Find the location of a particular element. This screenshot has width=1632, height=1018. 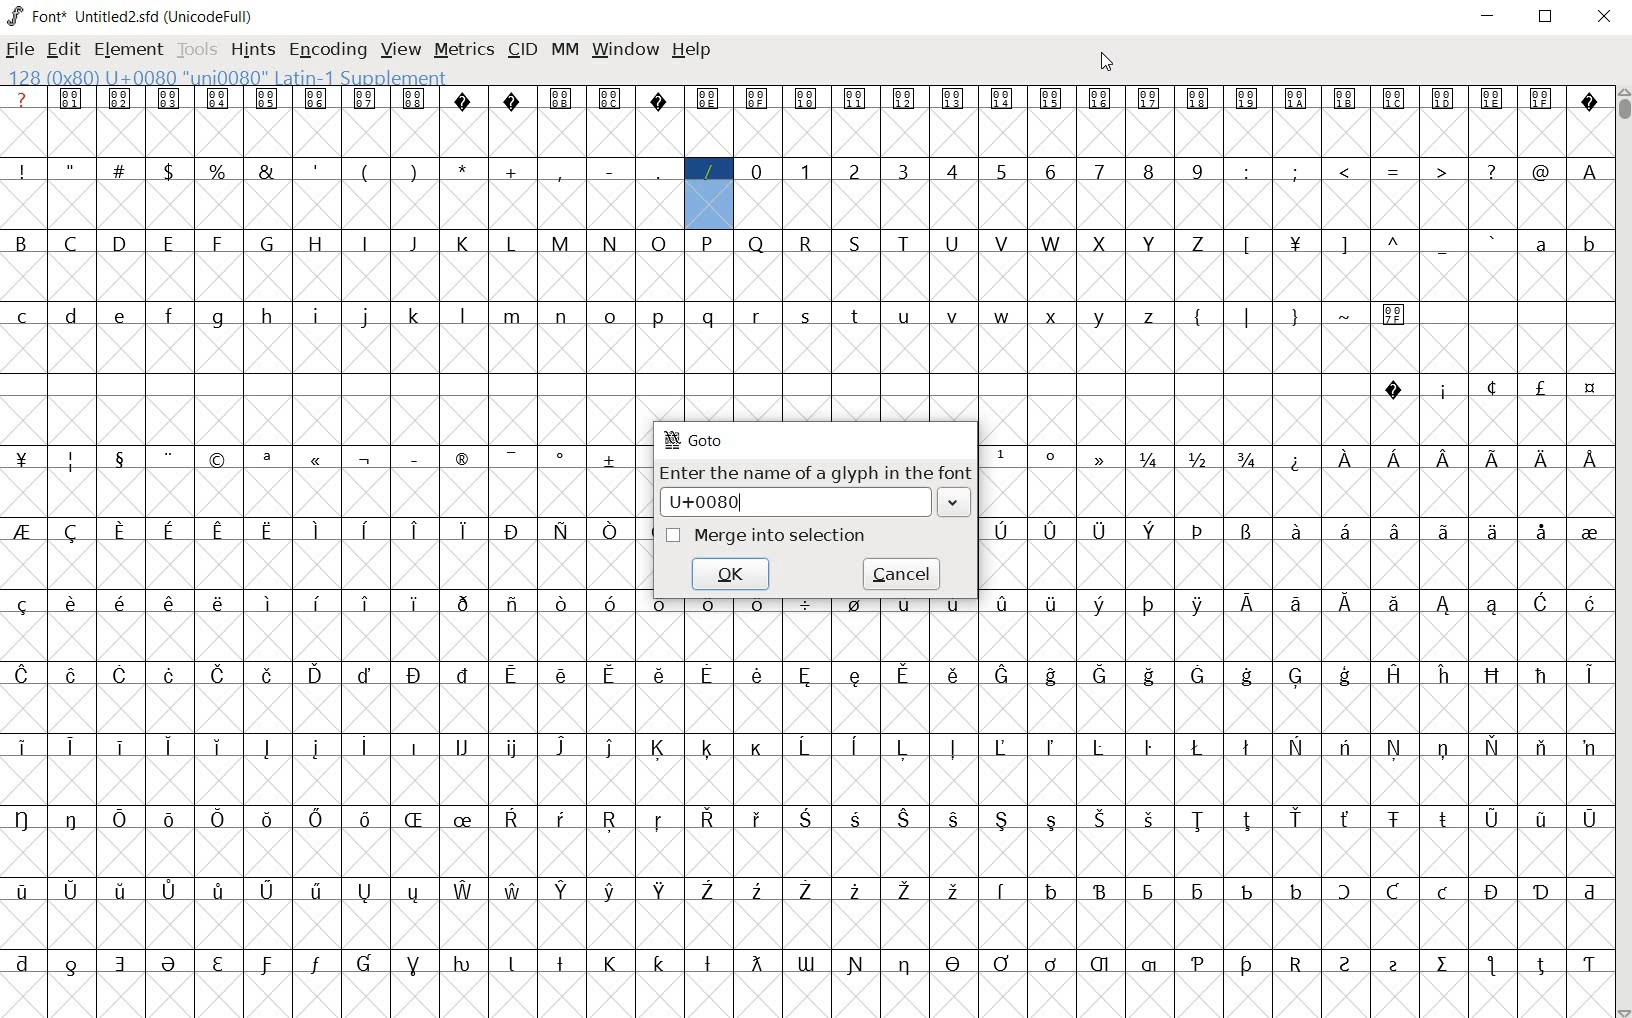

glyph is located at coordinates (561, 891).